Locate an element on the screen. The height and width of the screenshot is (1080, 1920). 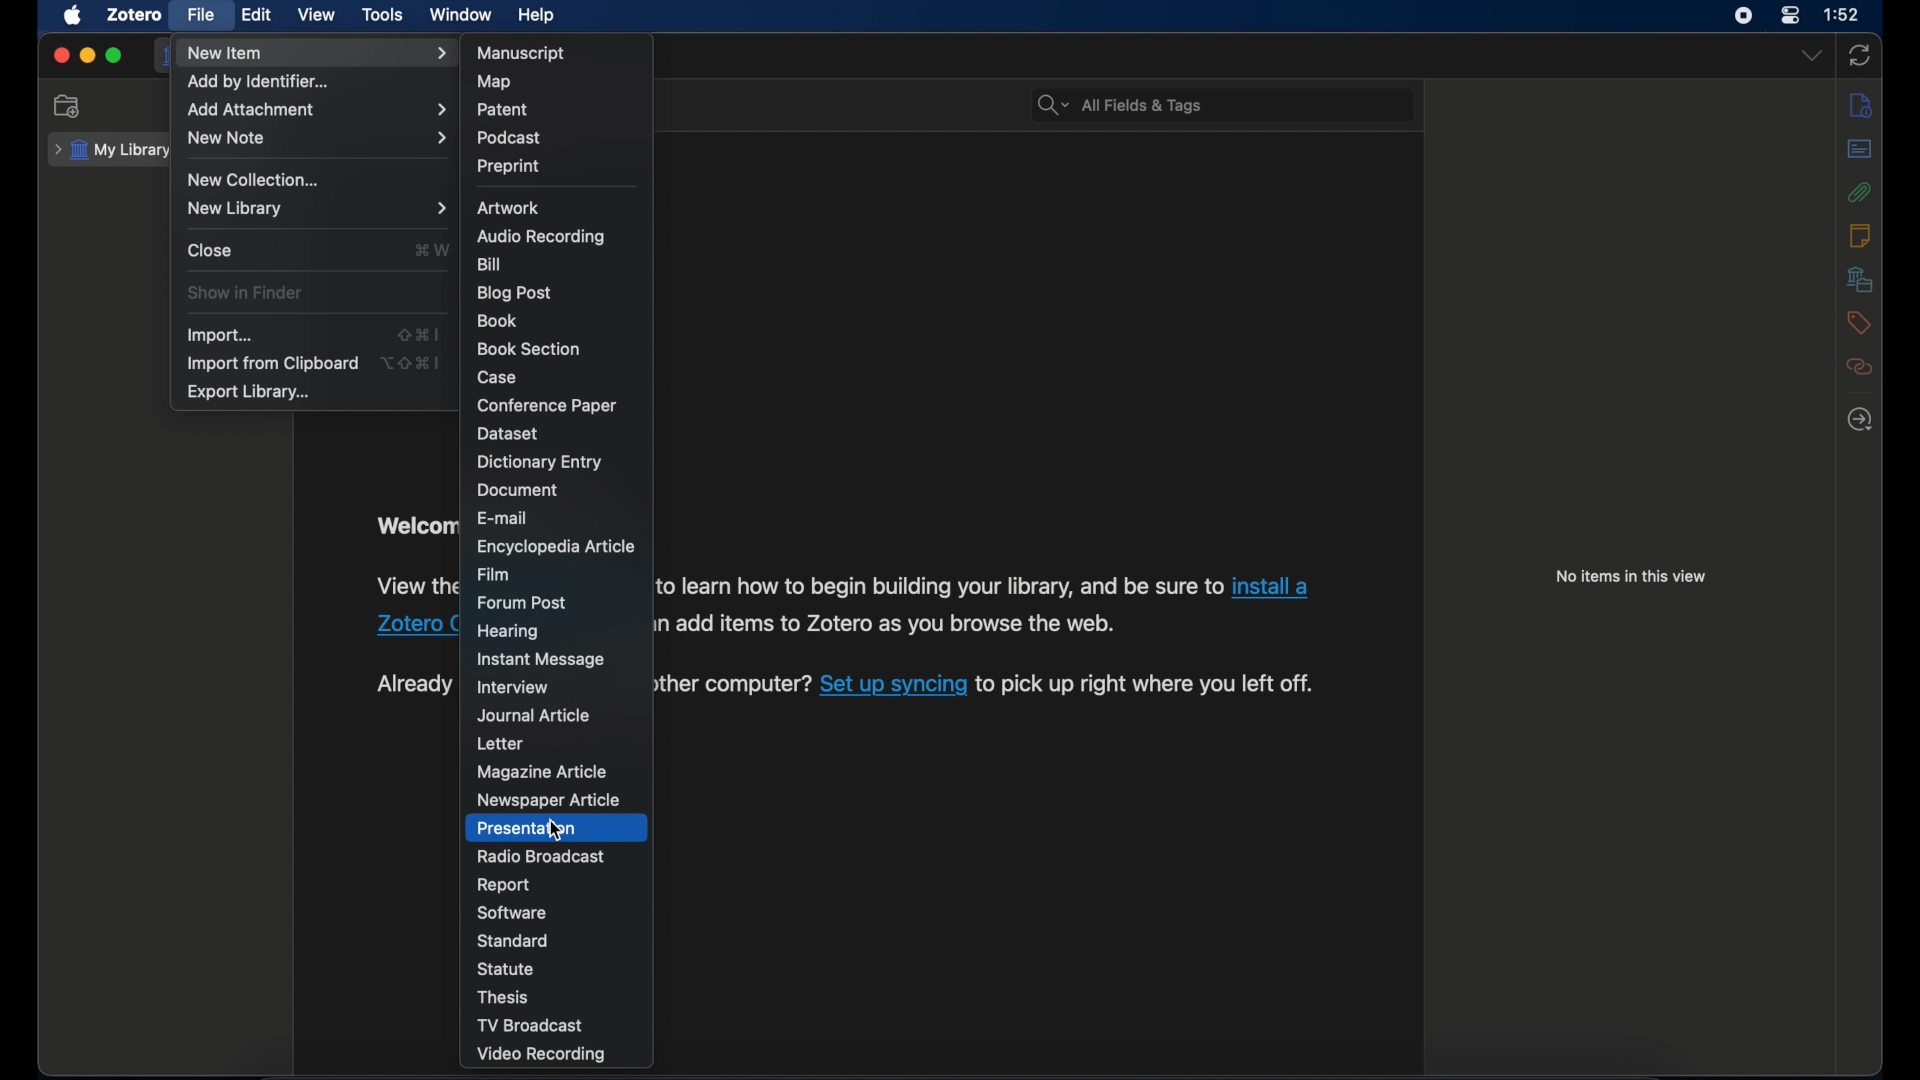
to pick up right where you left off. is located at coordinates (1145, 684).